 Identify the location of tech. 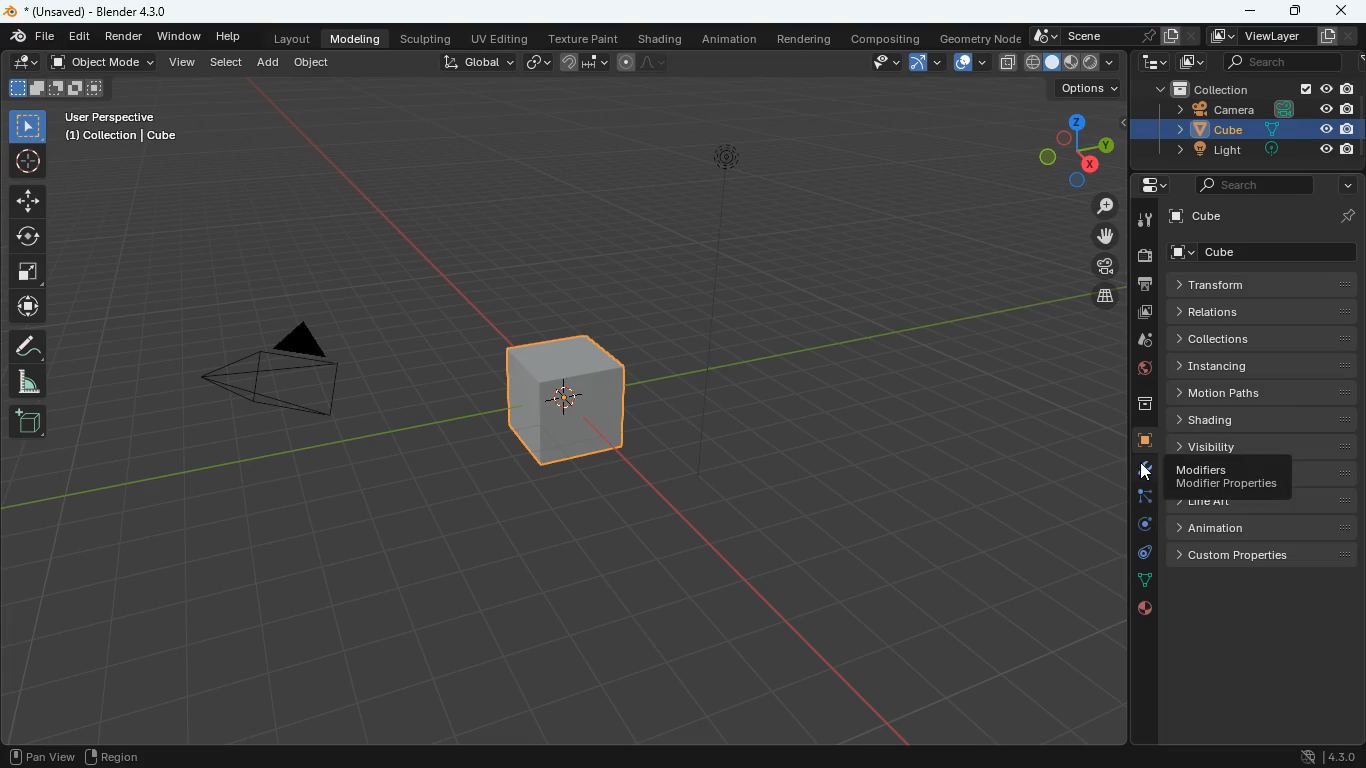
(1151, 63).